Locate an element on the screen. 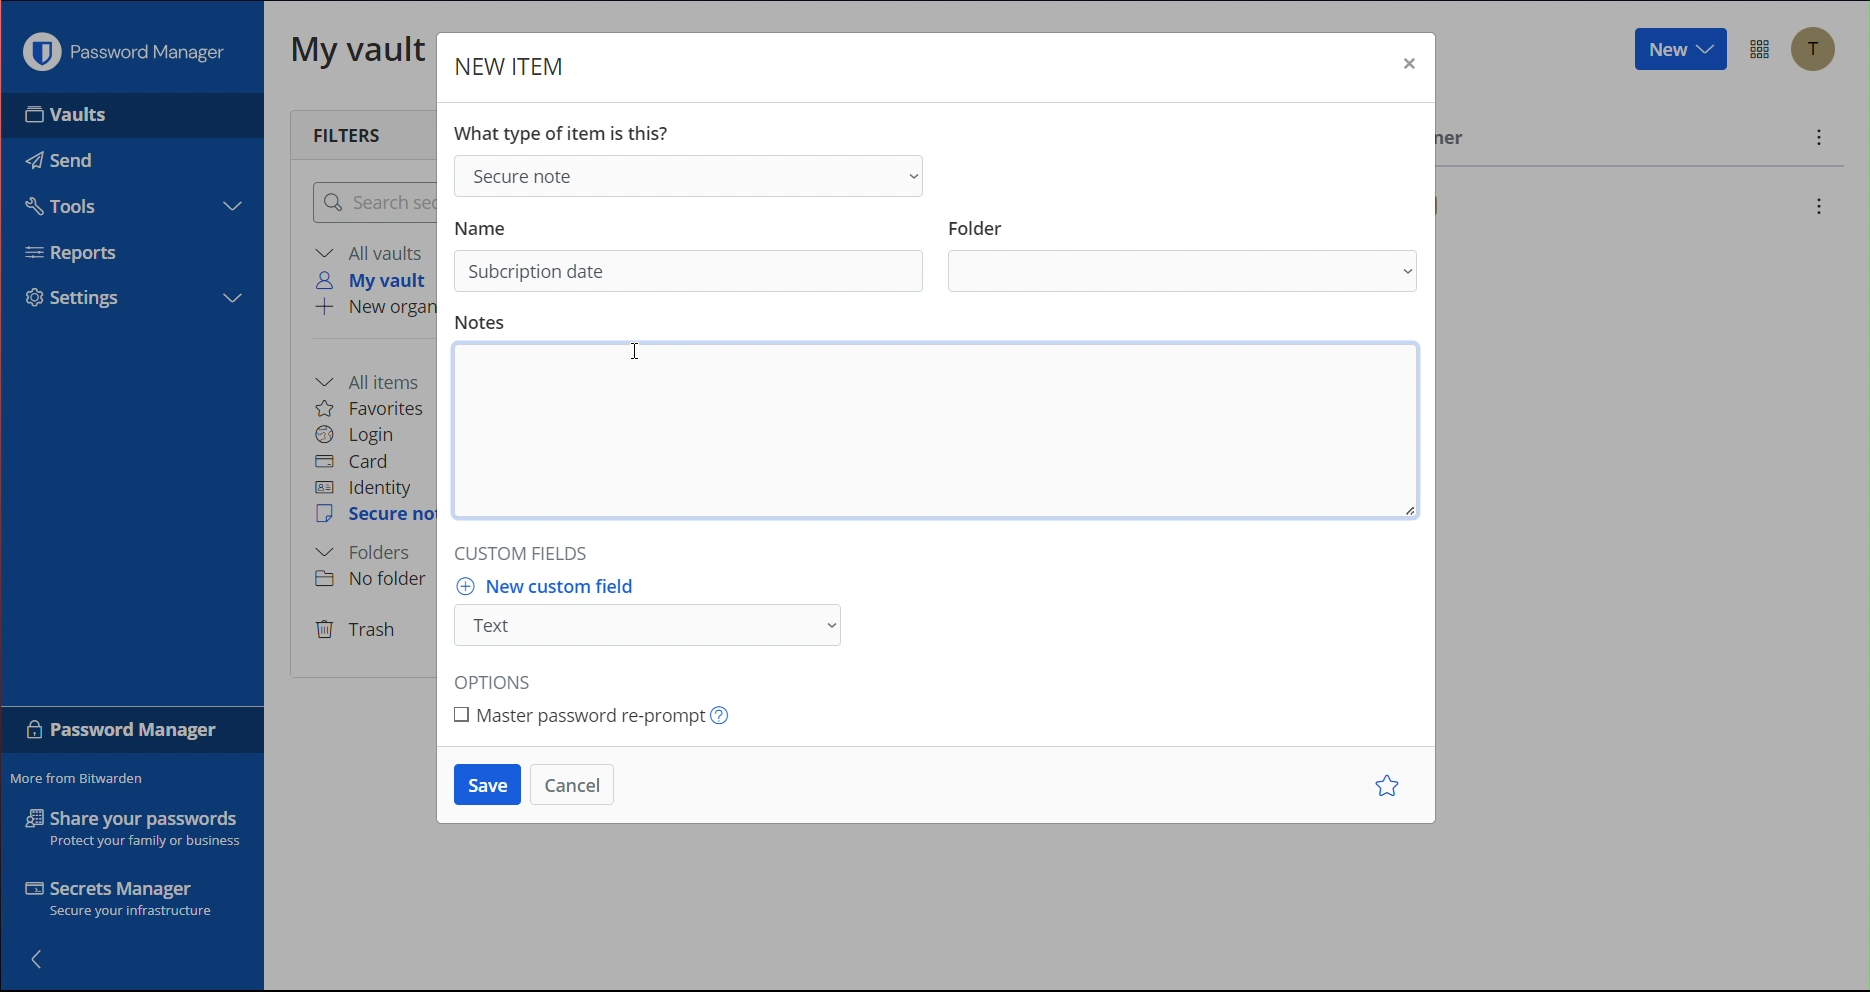  Subscription date is located at coordinates (538, 272).